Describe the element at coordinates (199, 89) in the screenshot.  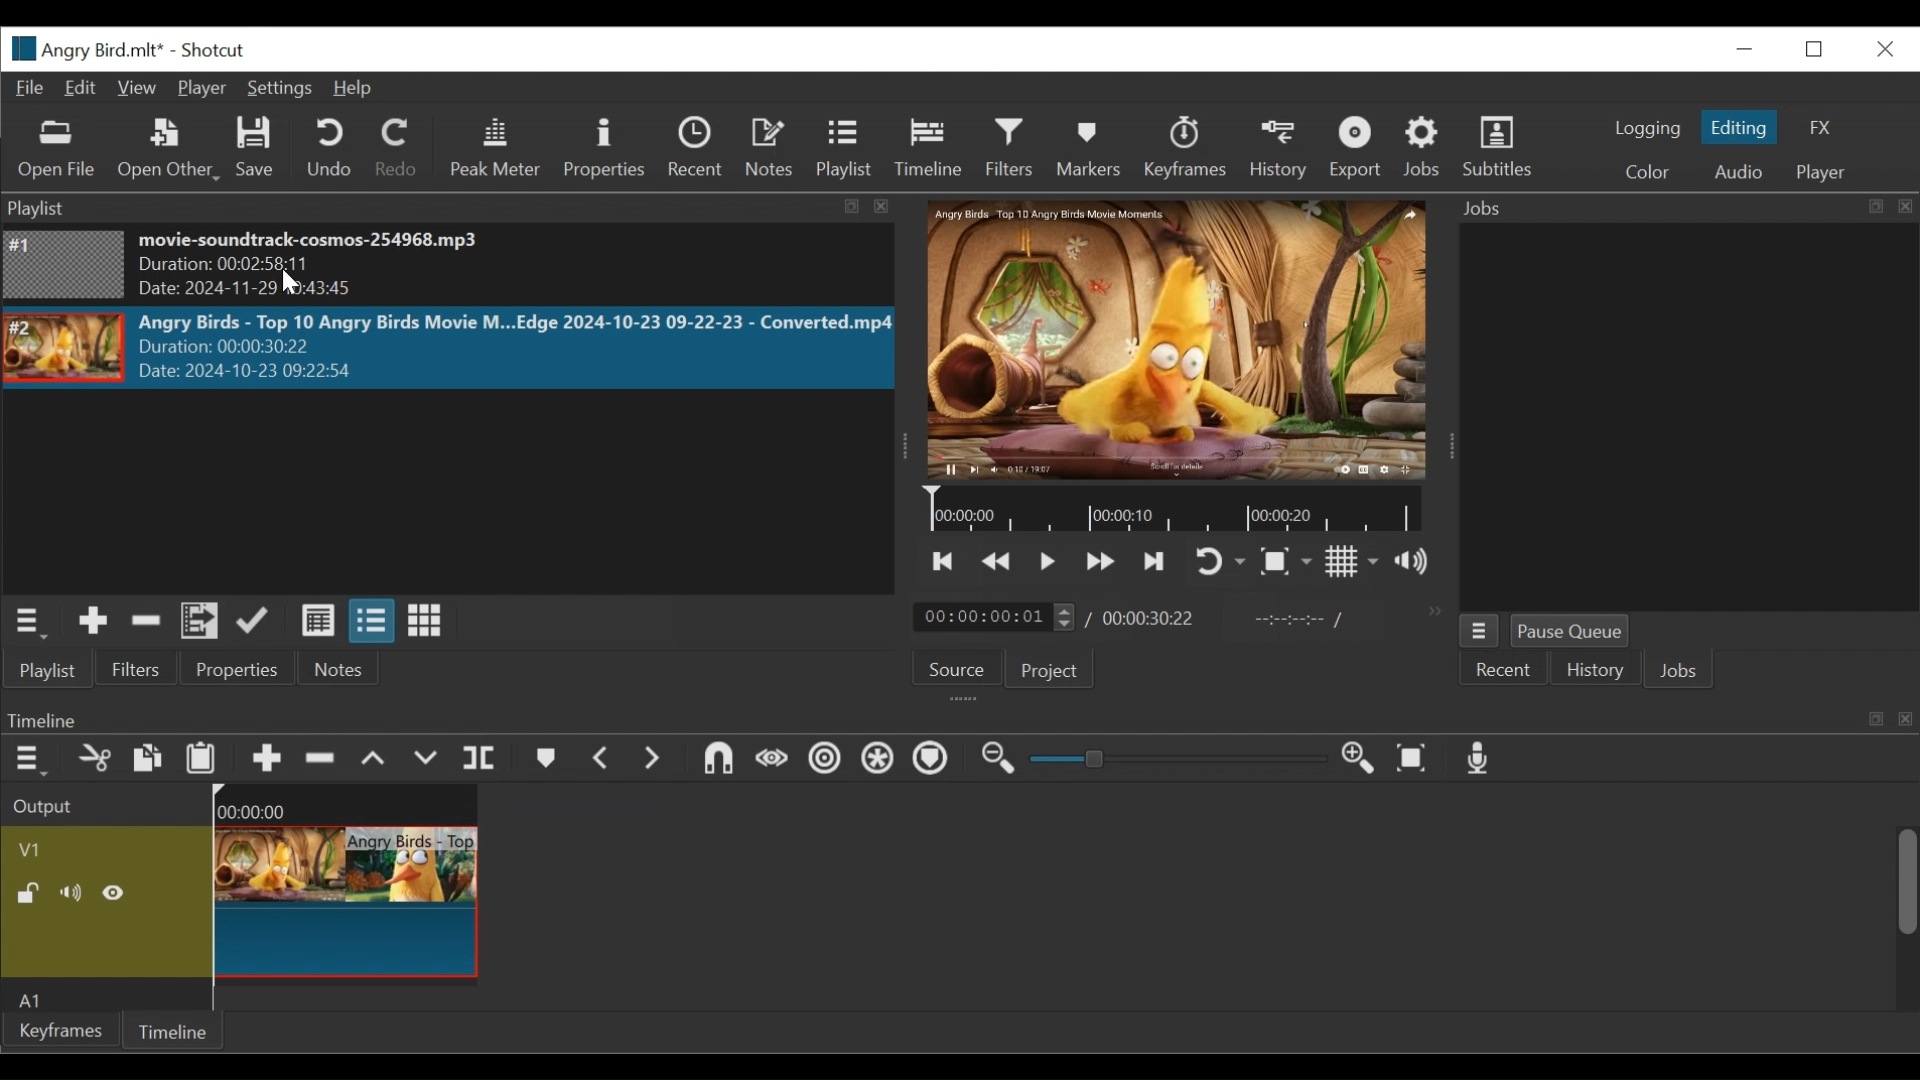
I see `Player` at that location.